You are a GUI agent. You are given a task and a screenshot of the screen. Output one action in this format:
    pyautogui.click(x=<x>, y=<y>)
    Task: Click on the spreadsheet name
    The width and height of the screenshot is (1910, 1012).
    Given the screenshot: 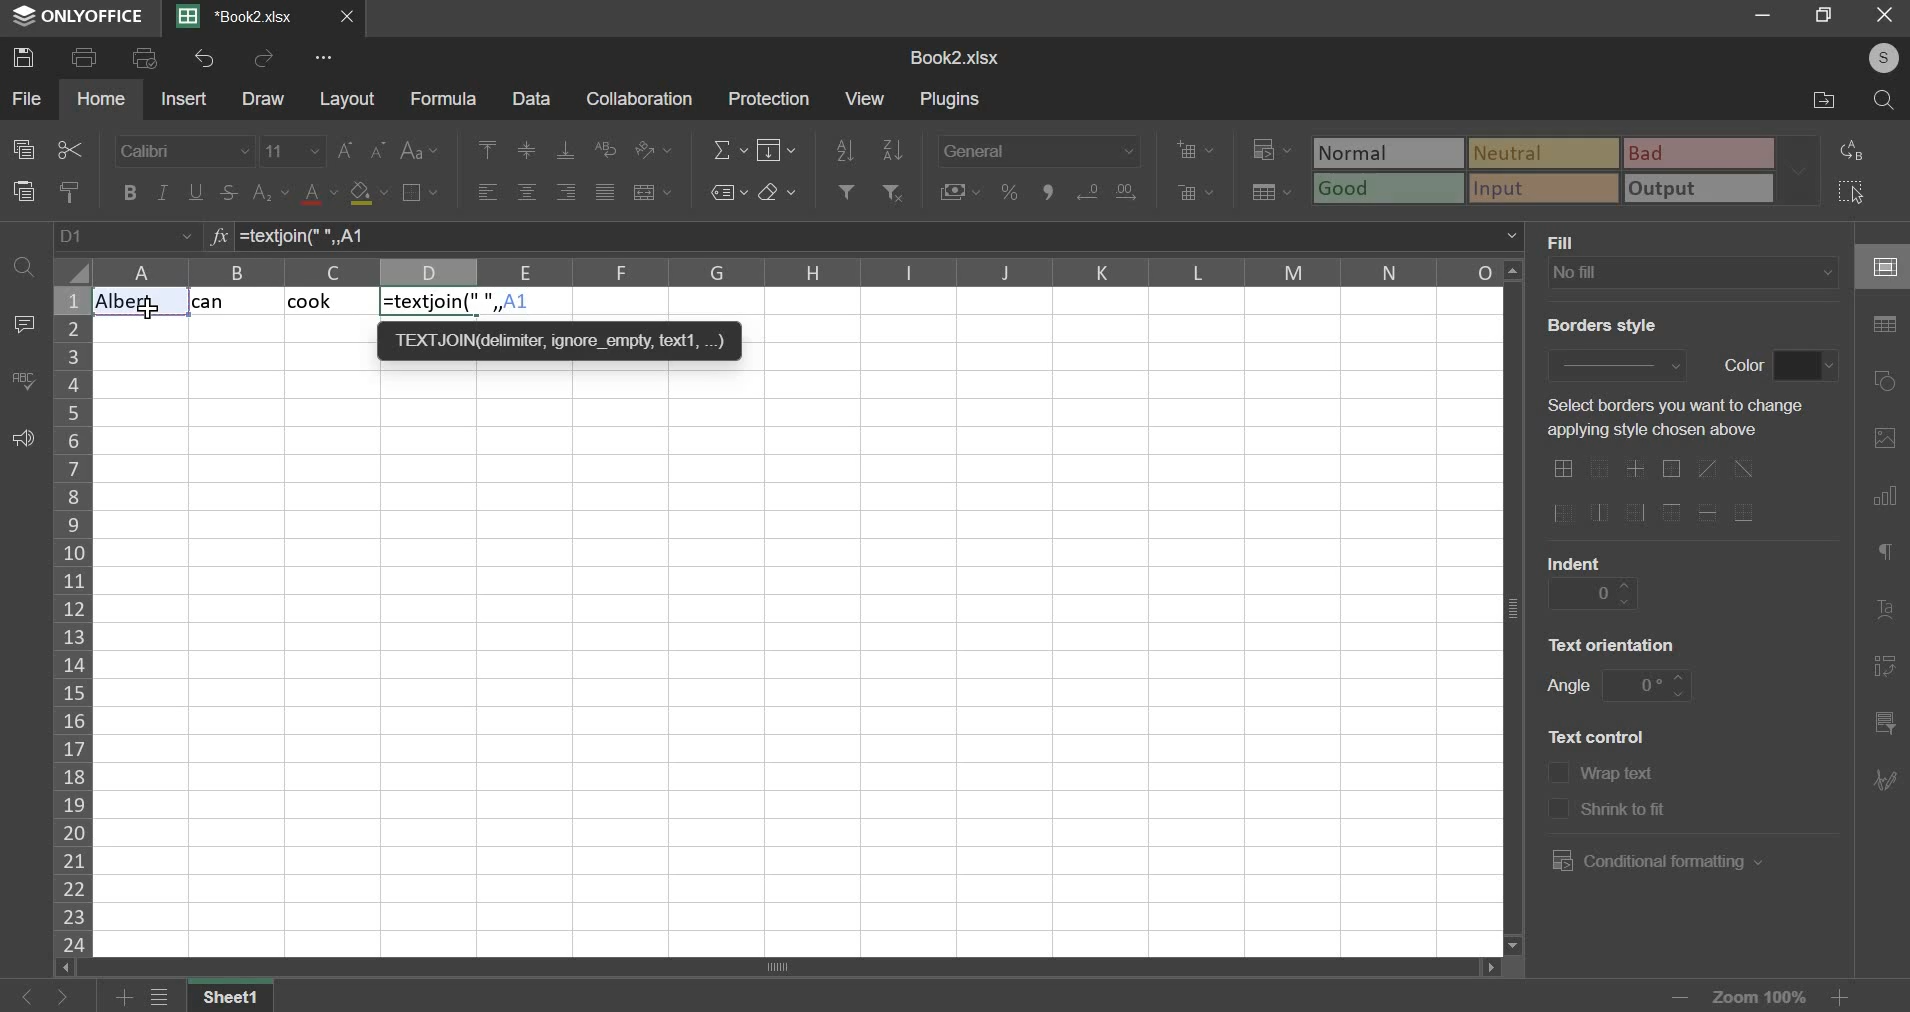 What is the action you would take?
    pyautogui.click(x=954, y=58)
    